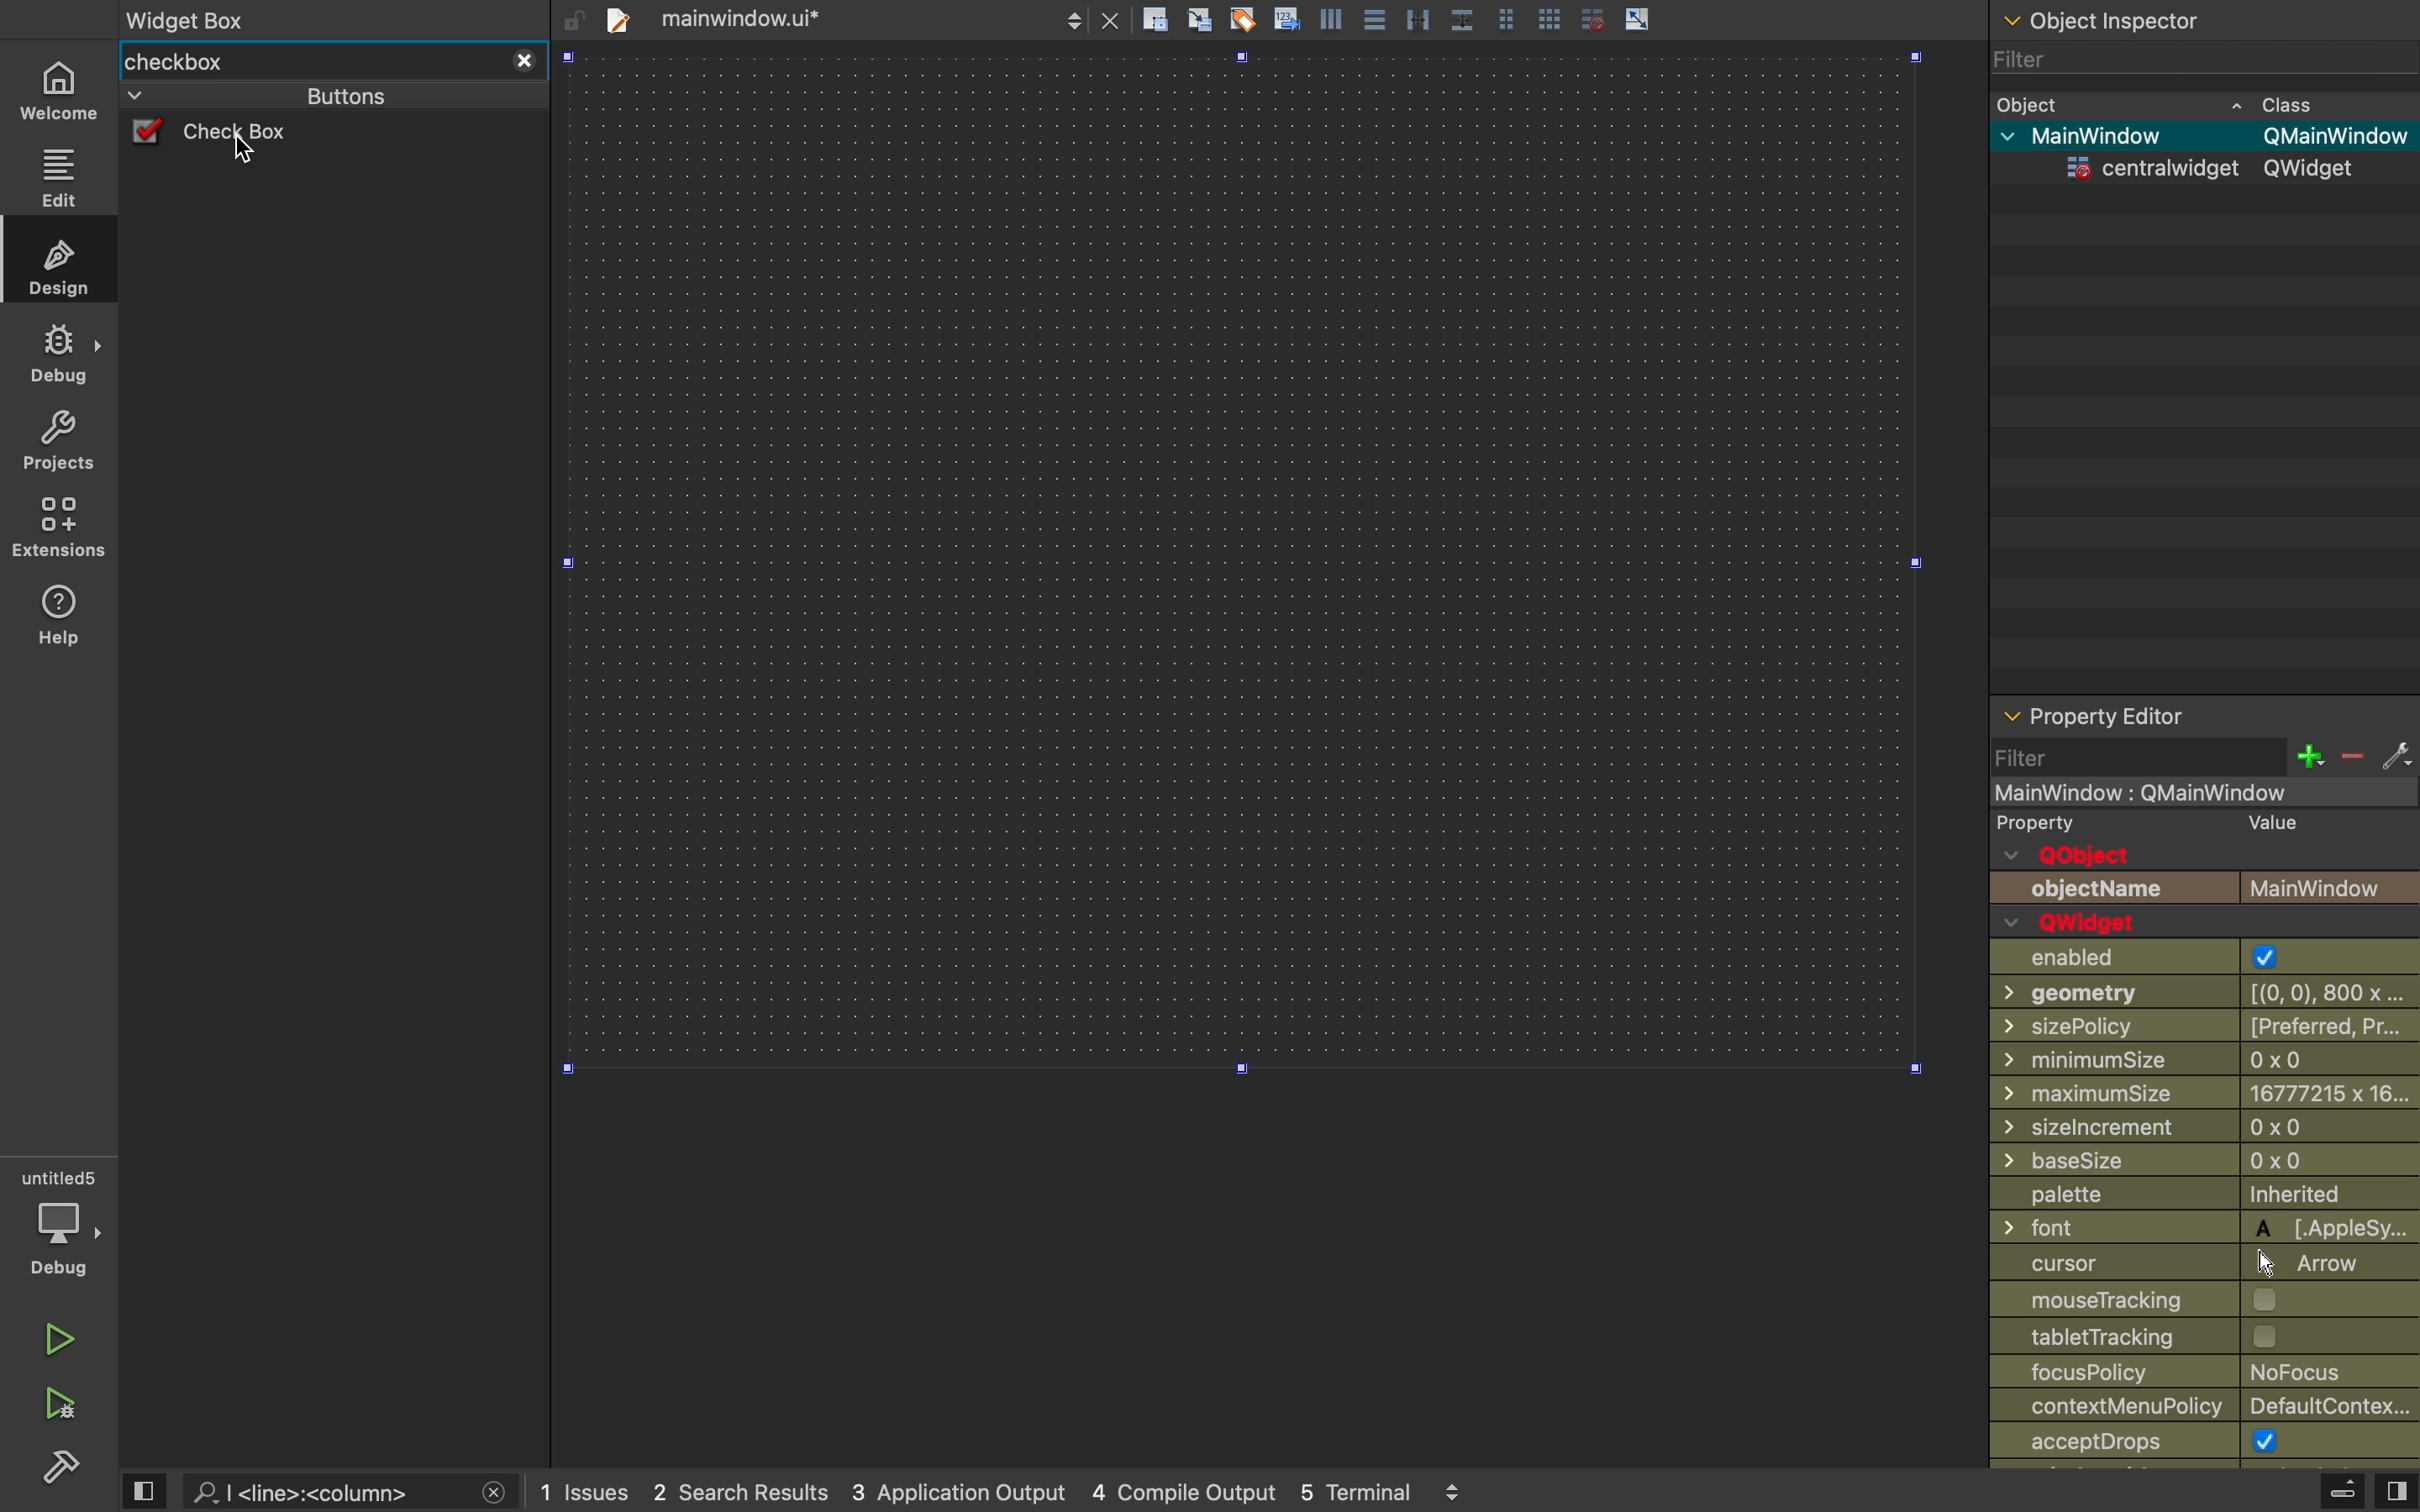  Describe the element at coordinates (60, 174) in the screenshot. I see `edit` at that location.